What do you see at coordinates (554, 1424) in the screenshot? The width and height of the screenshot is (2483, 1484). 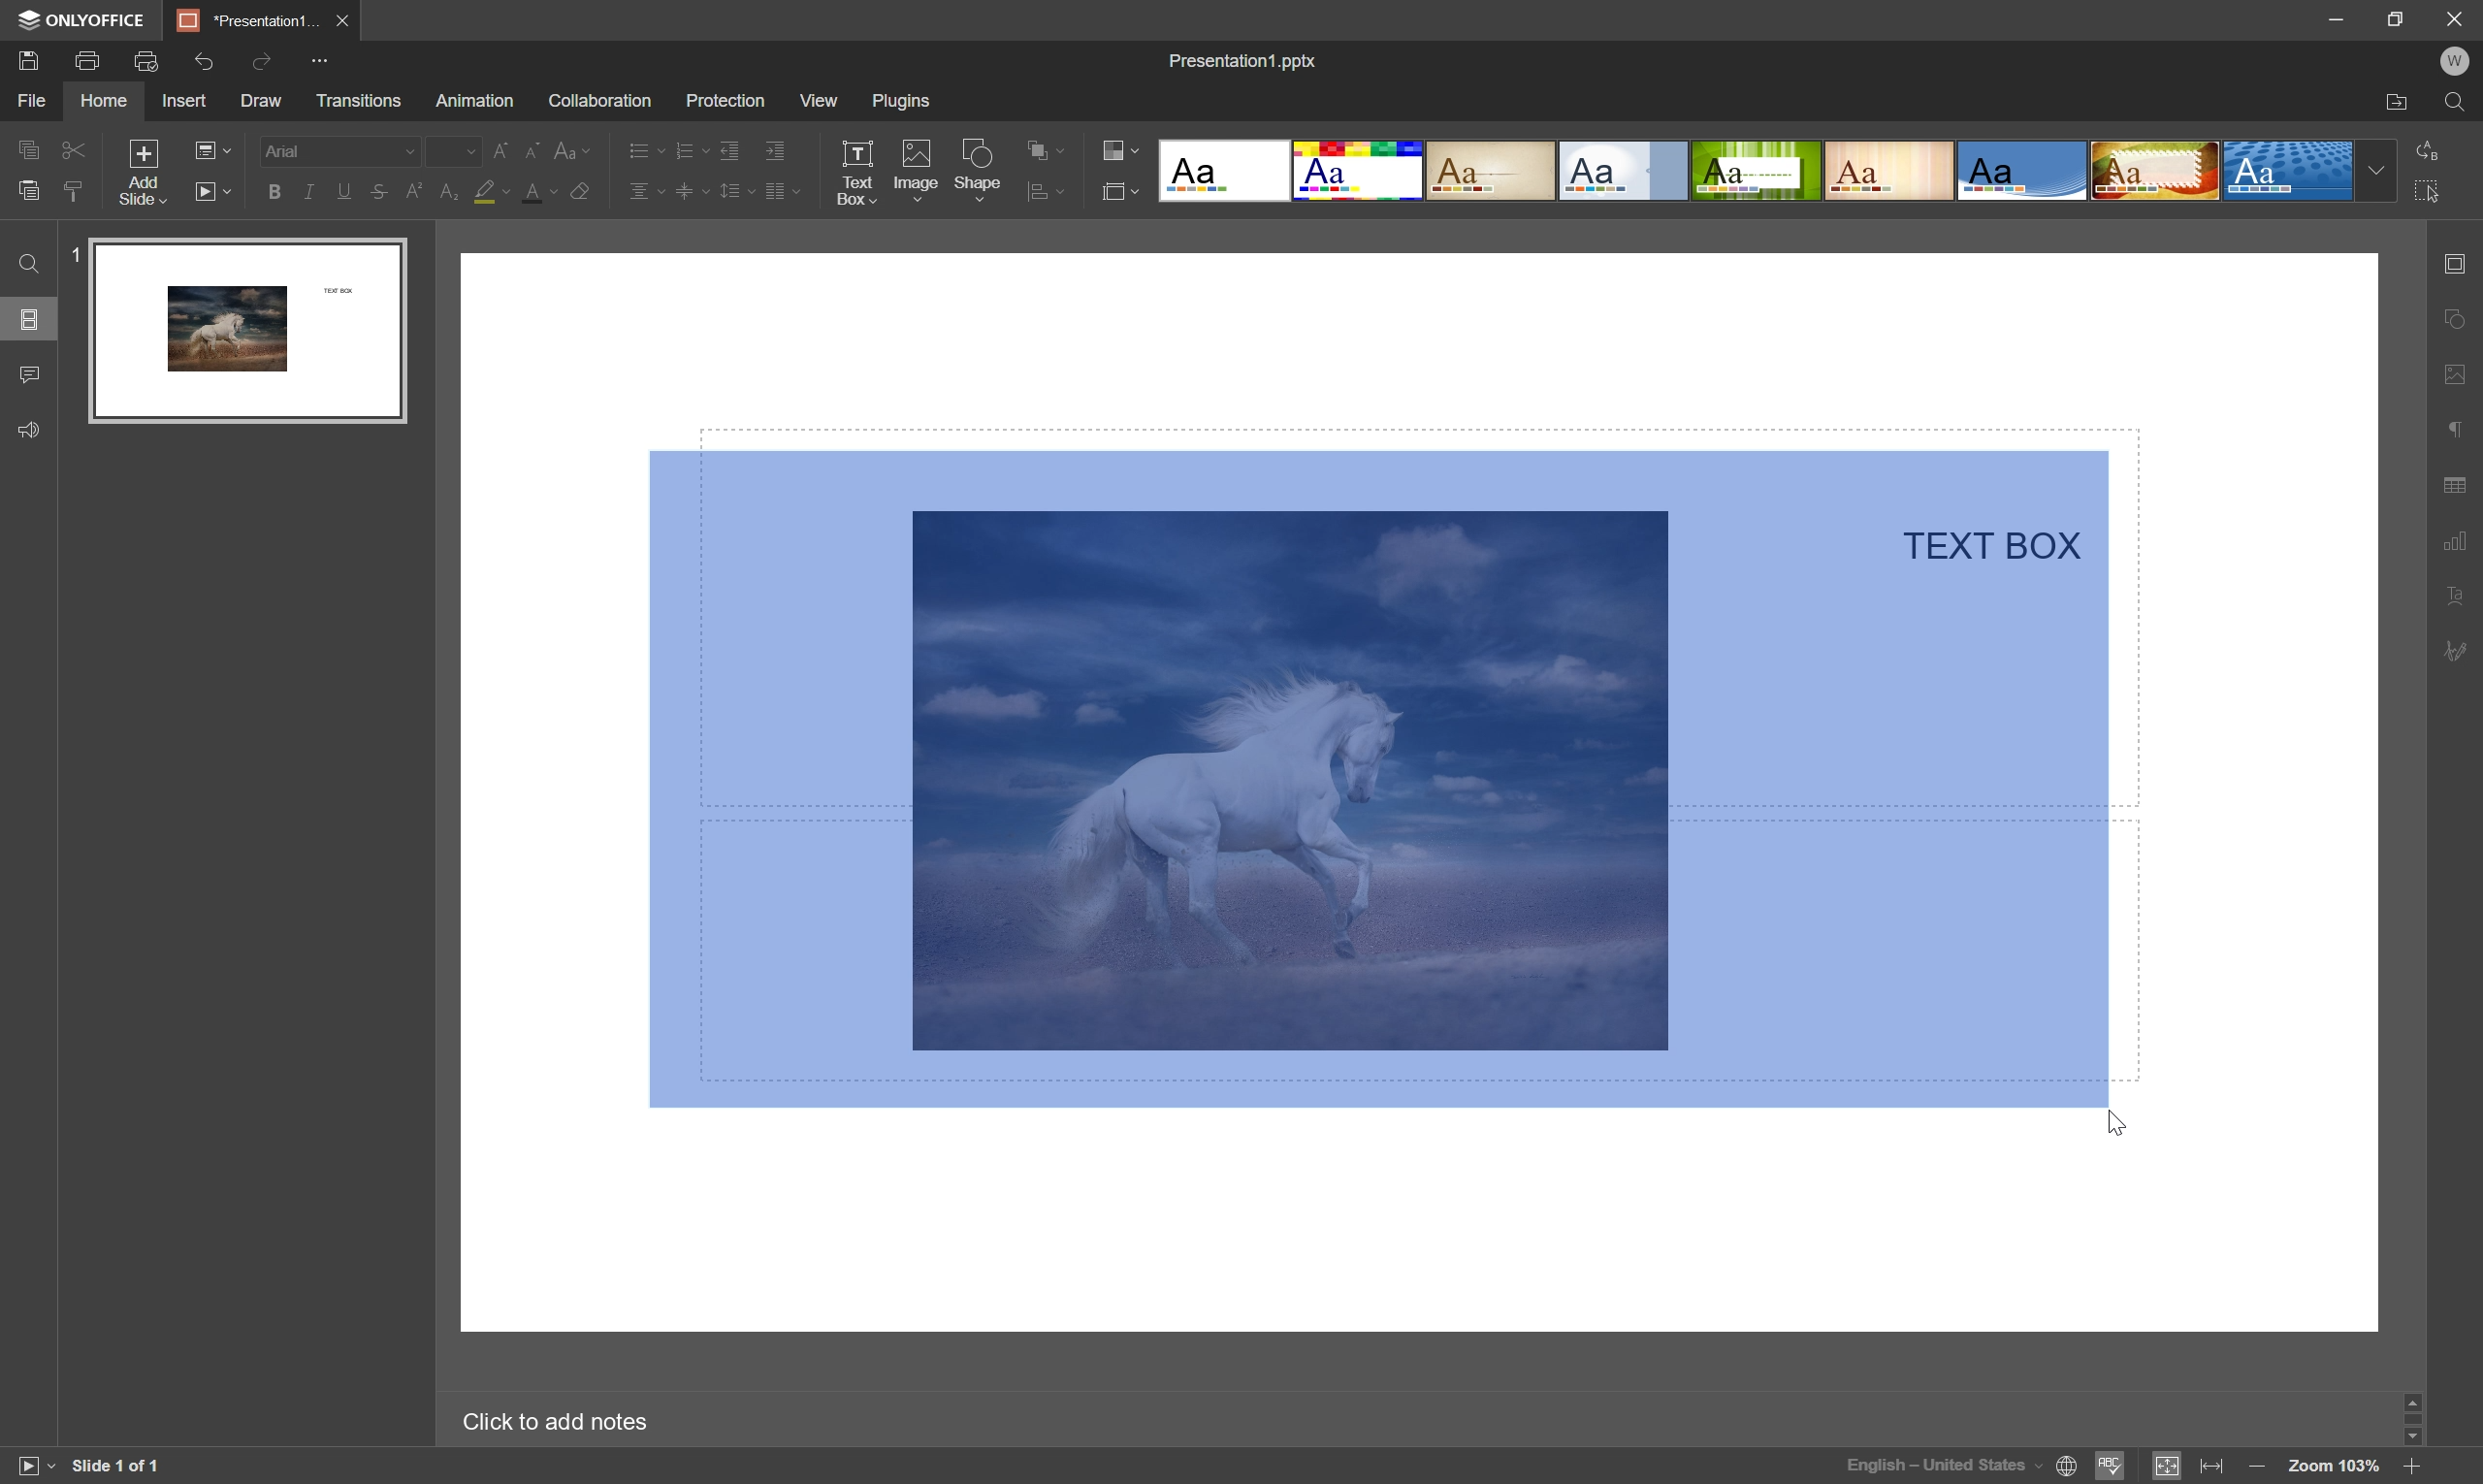 I see `click to add notes` at bounding box center [554, 1424].